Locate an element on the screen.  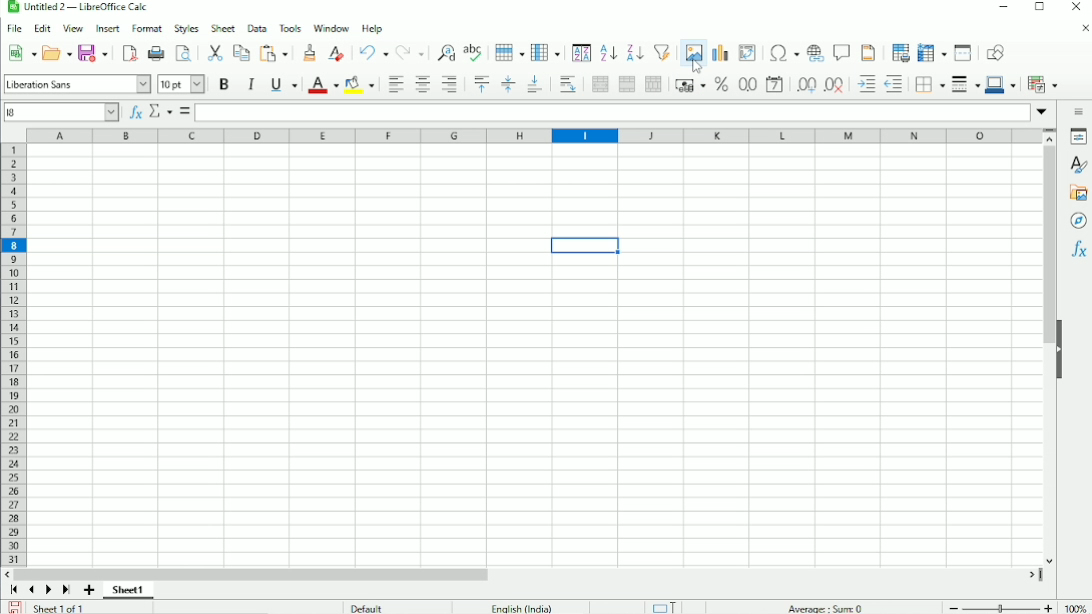
Insert comments is located at coordinates (843, 52).